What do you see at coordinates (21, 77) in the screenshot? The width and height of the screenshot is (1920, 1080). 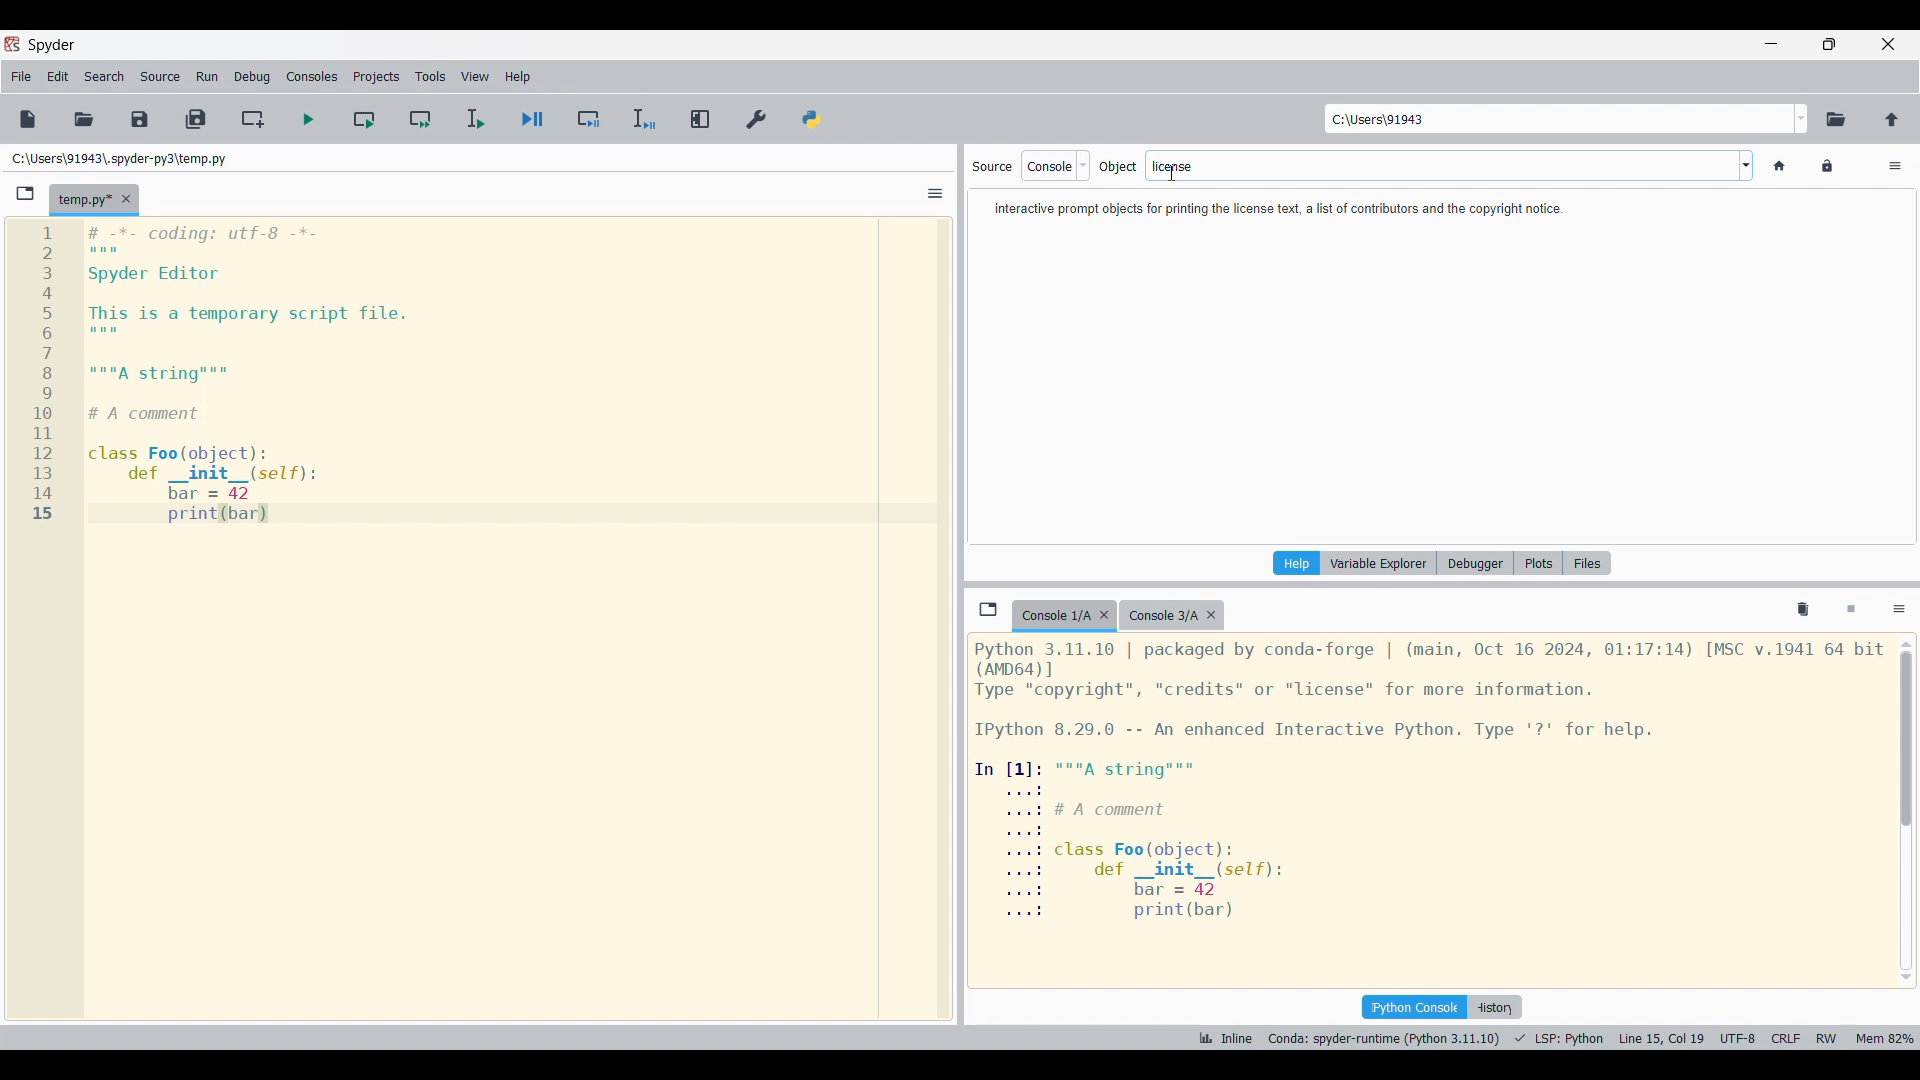 I see `File menu` at bounding box center [21, 77].